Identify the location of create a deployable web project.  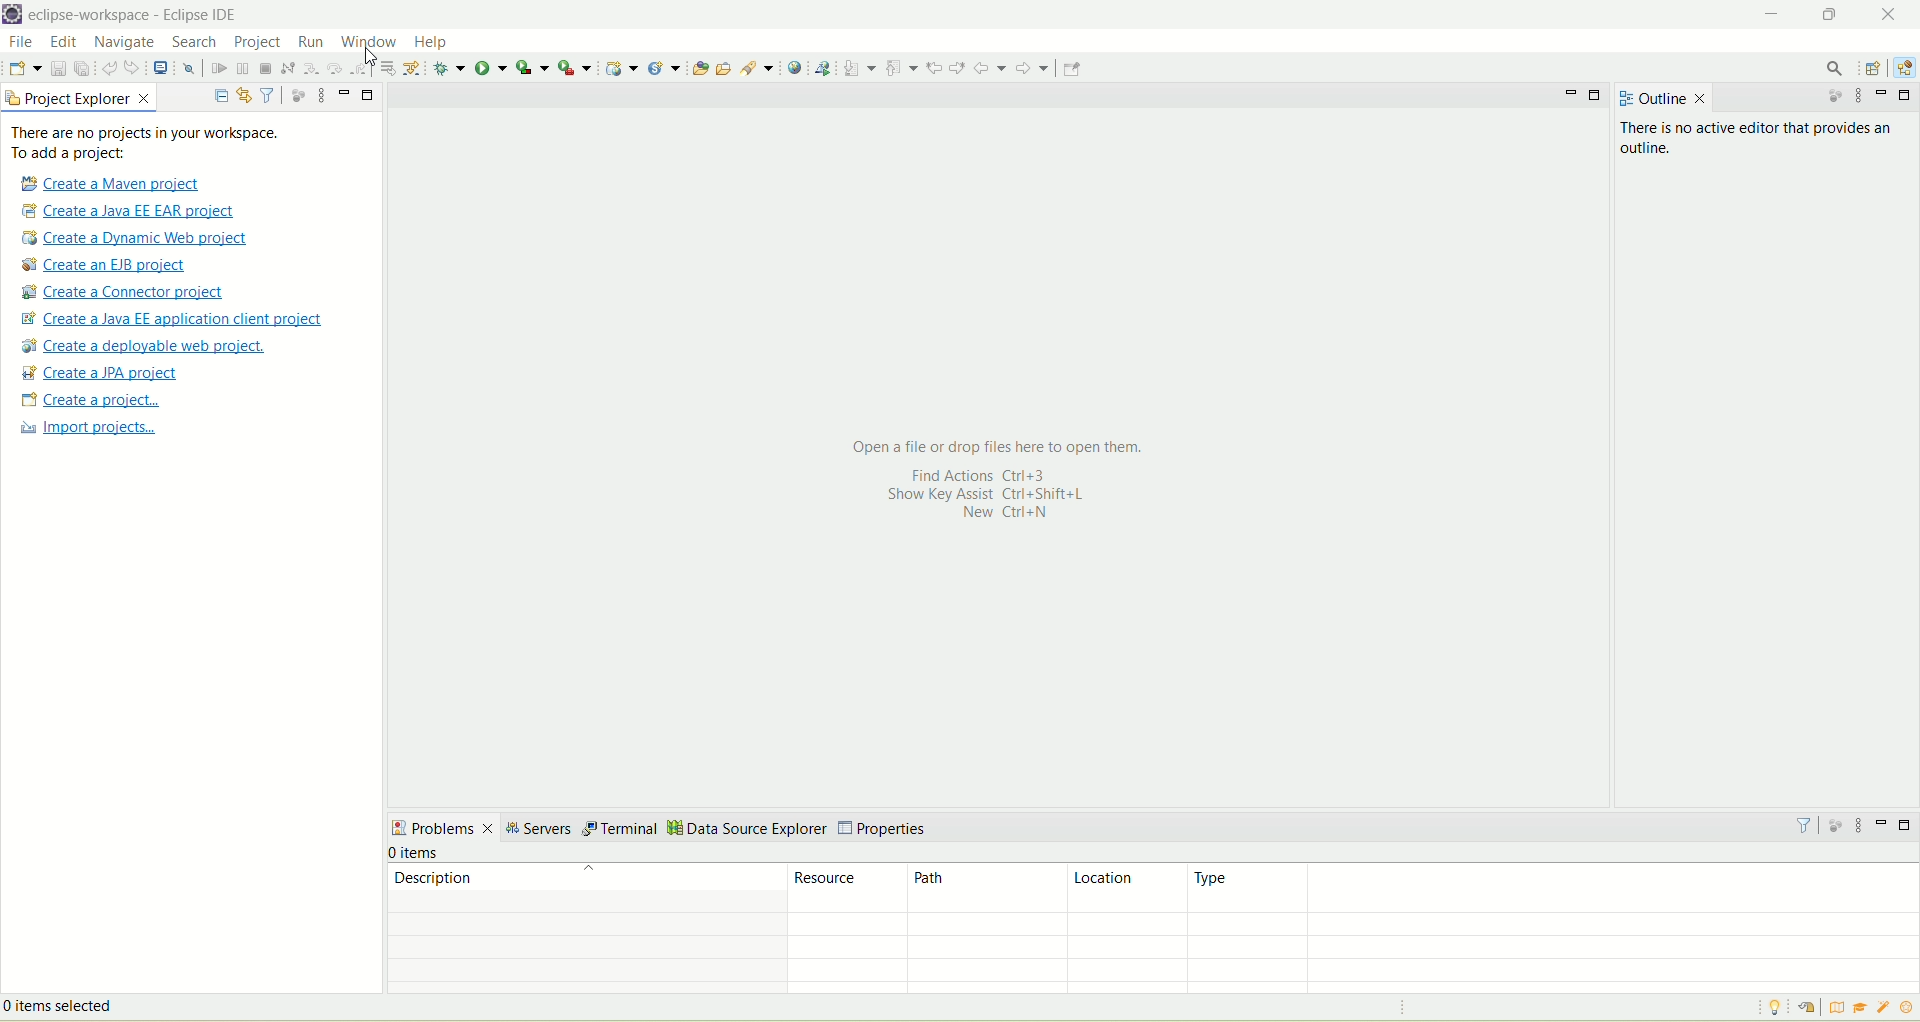
(141, 346).